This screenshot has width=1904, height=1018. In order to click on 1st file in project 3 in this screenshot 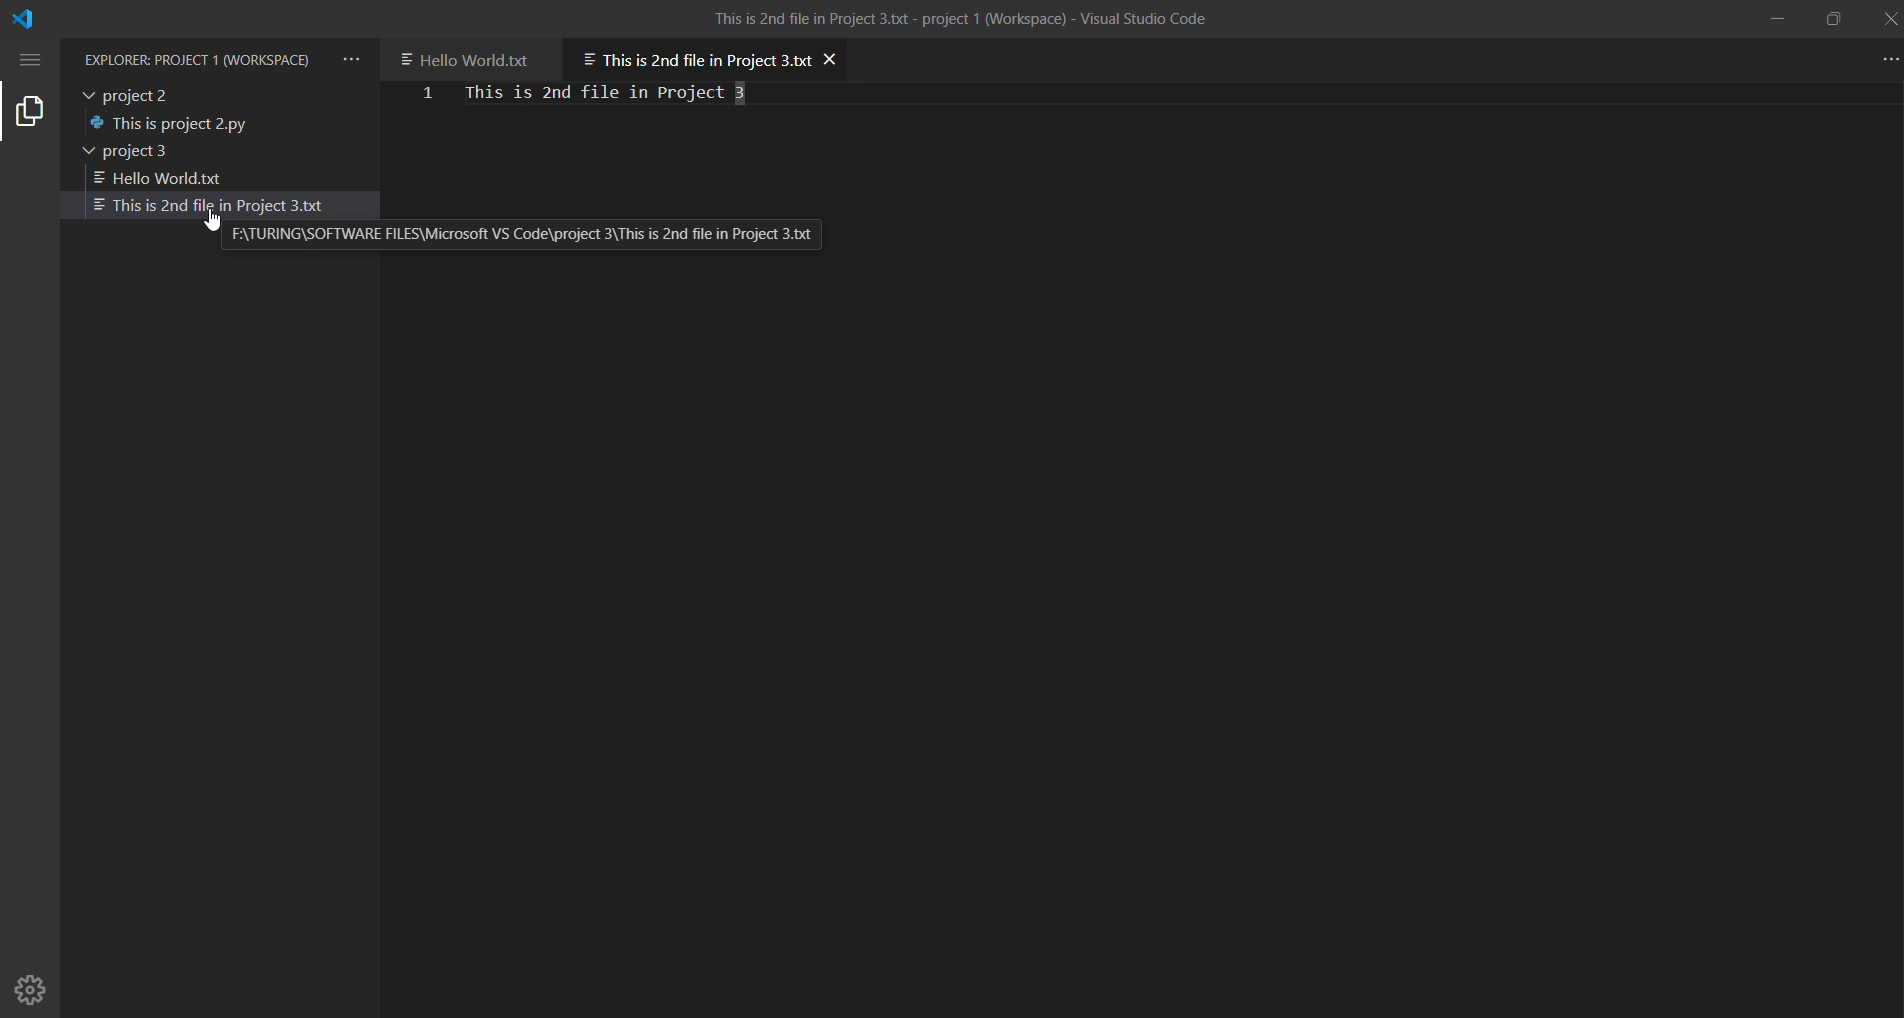, I will do `click(215, 179)`.